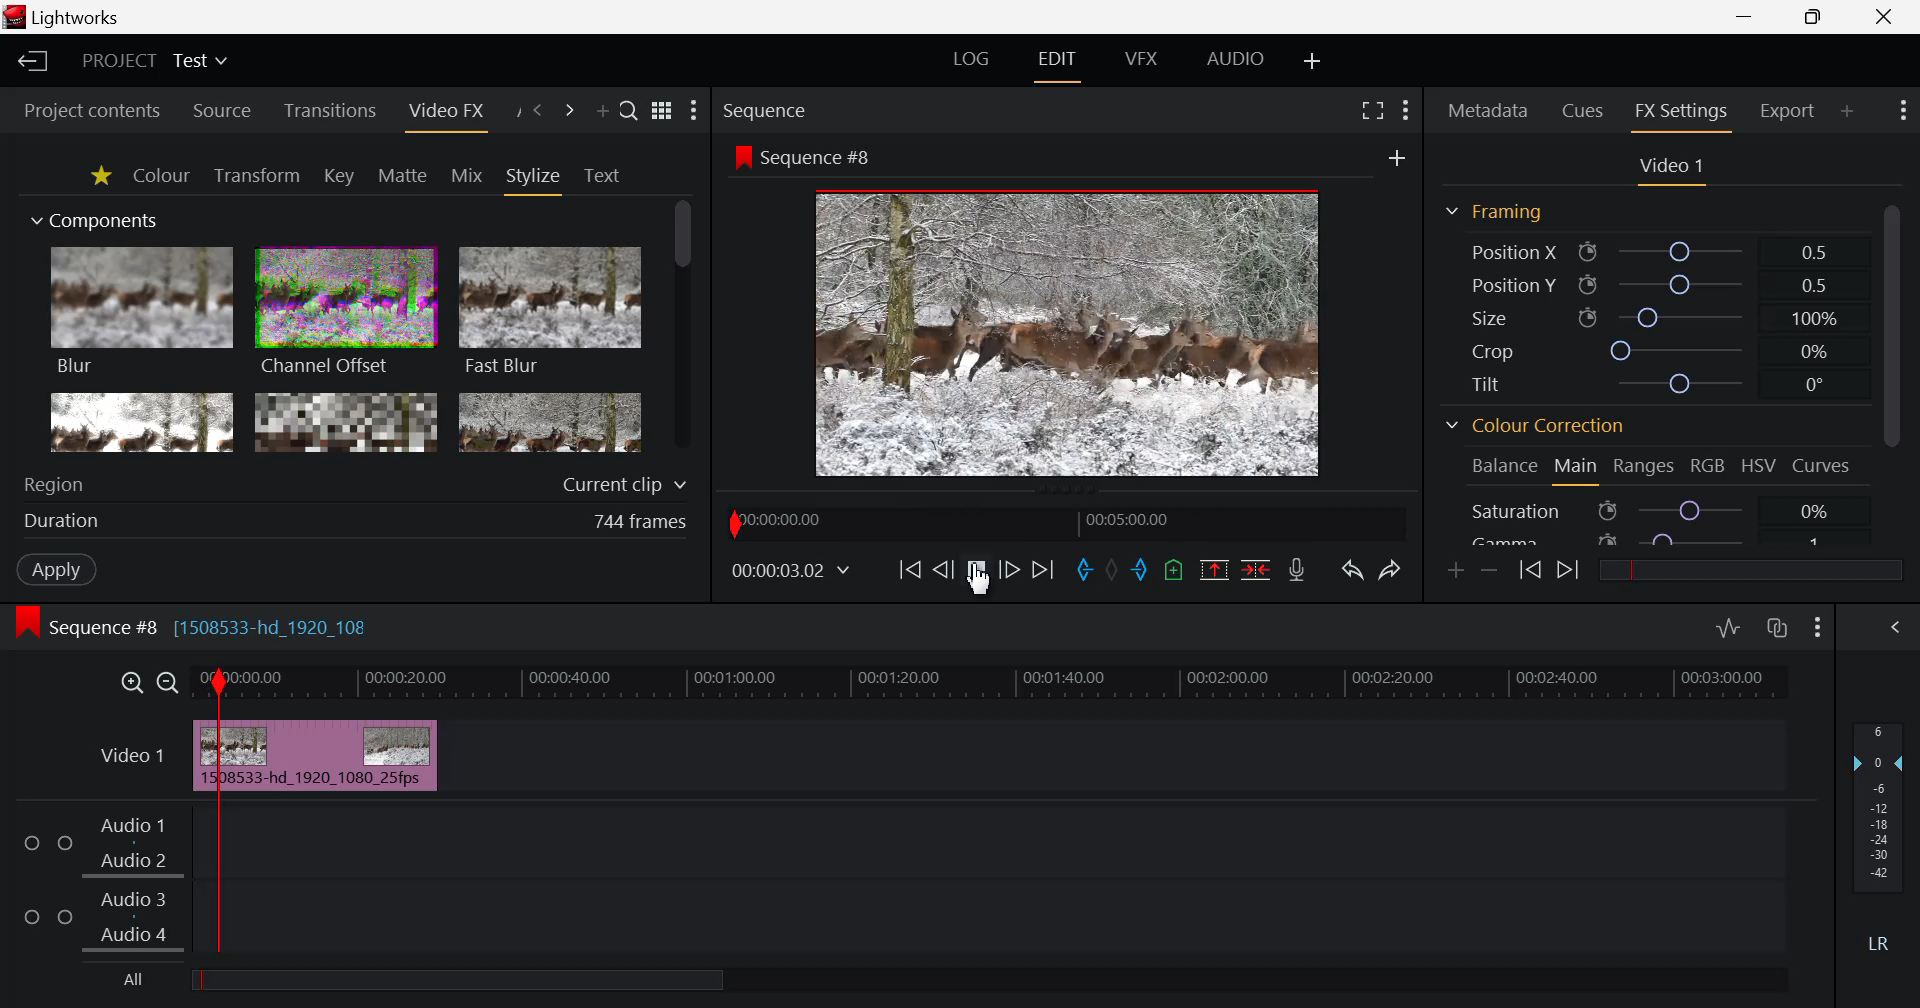  Describe the element at coordinates (1646, 467) in the screenshot. I see `Ranges` at that location.